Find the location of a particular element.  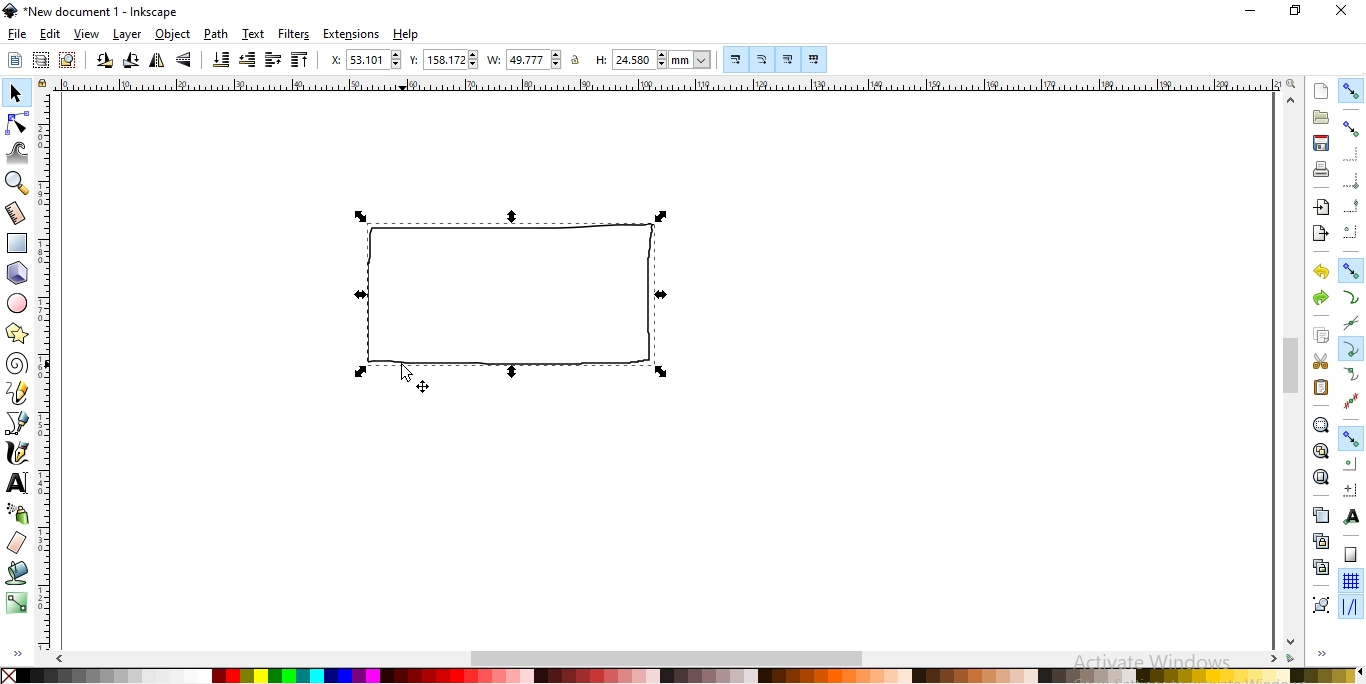

rotation selection 90 clockwise is located at coordinates (132, 60).